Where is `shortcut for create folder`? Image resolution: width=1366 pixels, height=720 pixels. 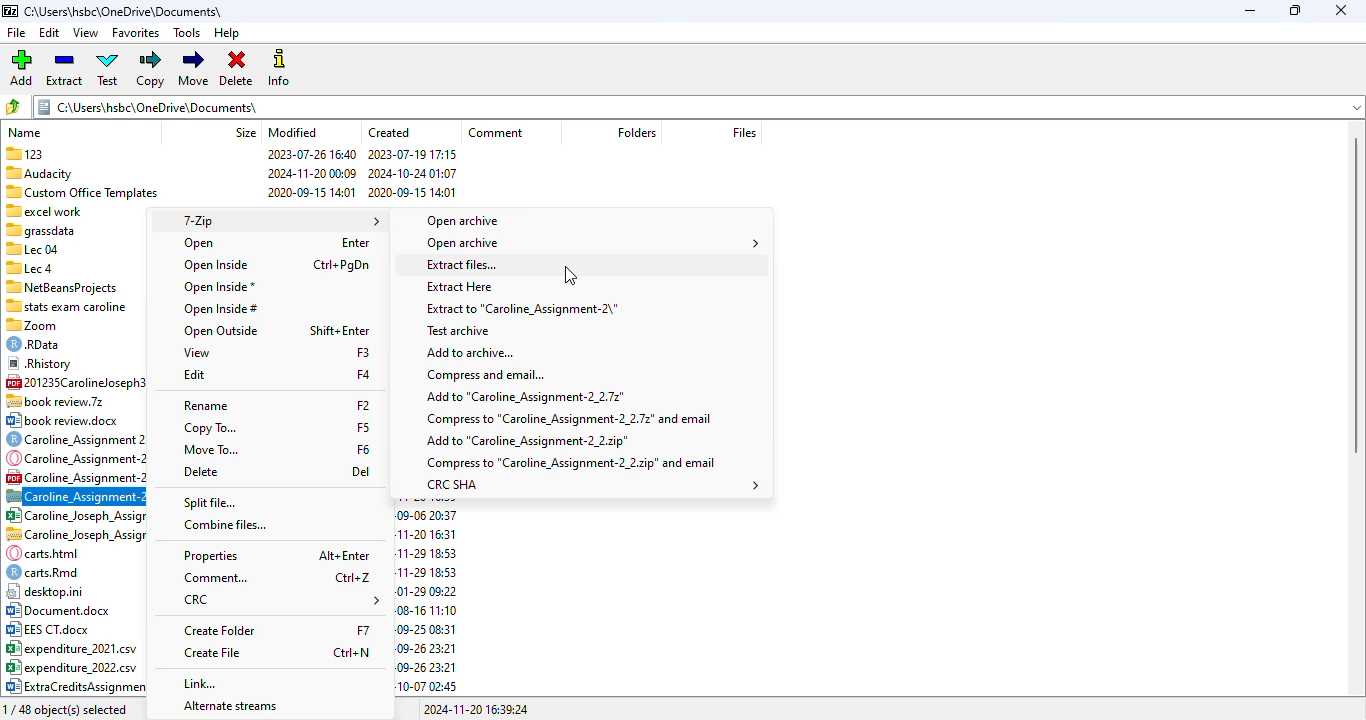
shortcut for create folder is located at coordinates (364, 631).